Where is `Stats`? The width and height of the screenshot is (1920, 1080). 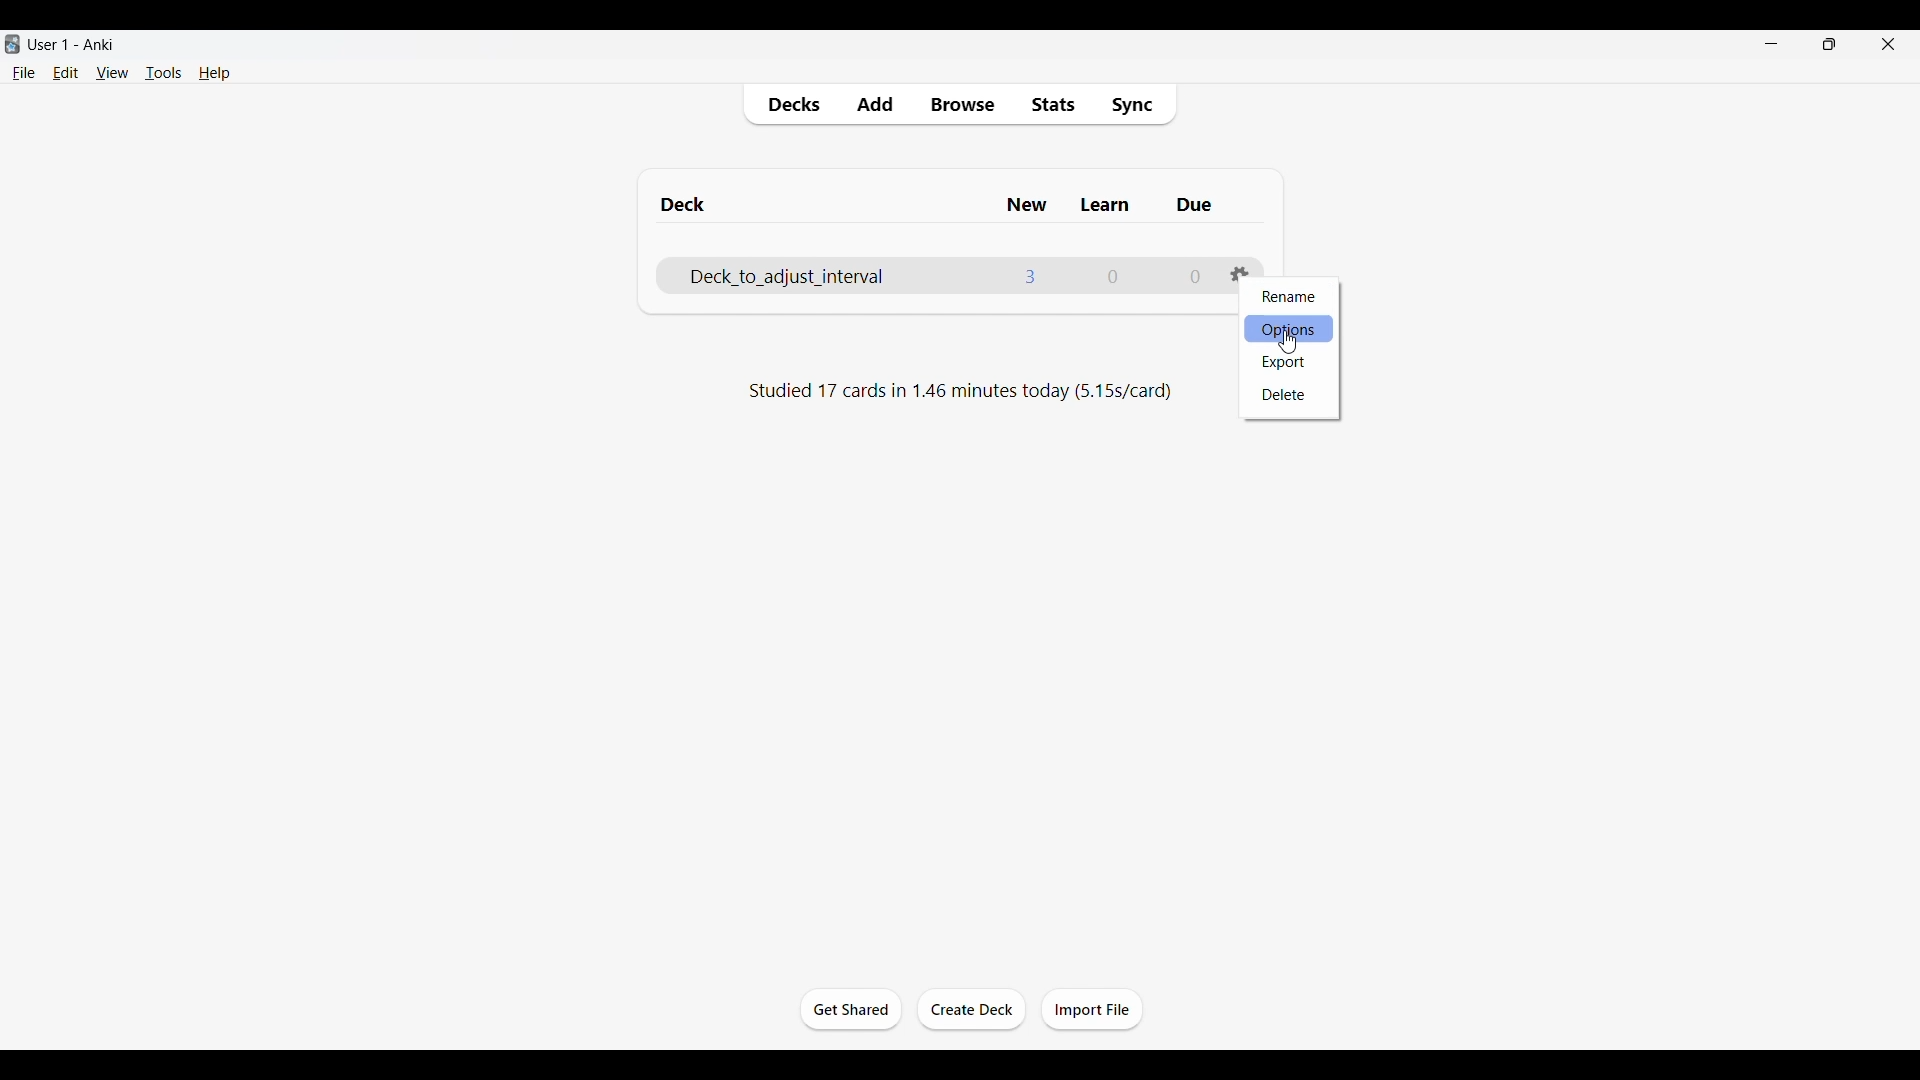
Stats is located at coordinates (1053, 105).